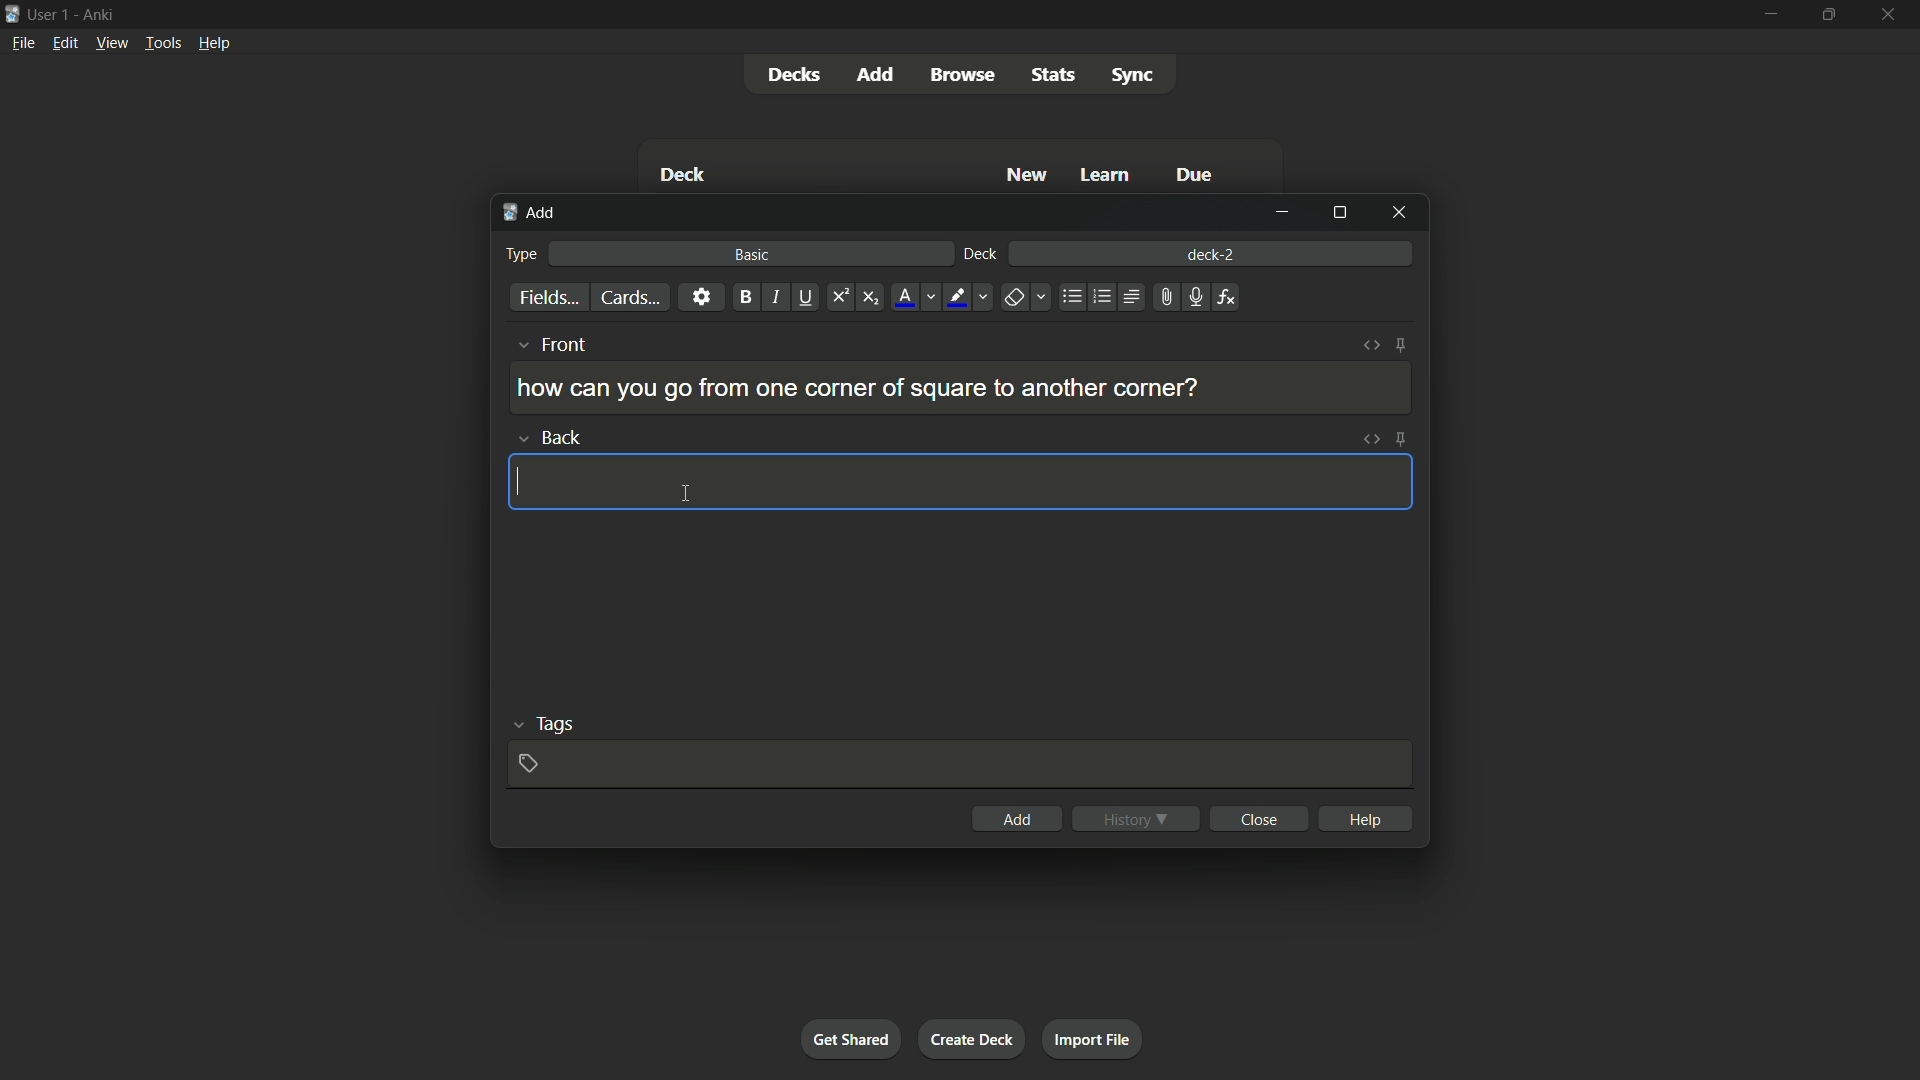 This screenshot has width=1920, height=1080. Describe the element at coordinates (973, 1039) in the screenshot. I see `create  deck` at that location.